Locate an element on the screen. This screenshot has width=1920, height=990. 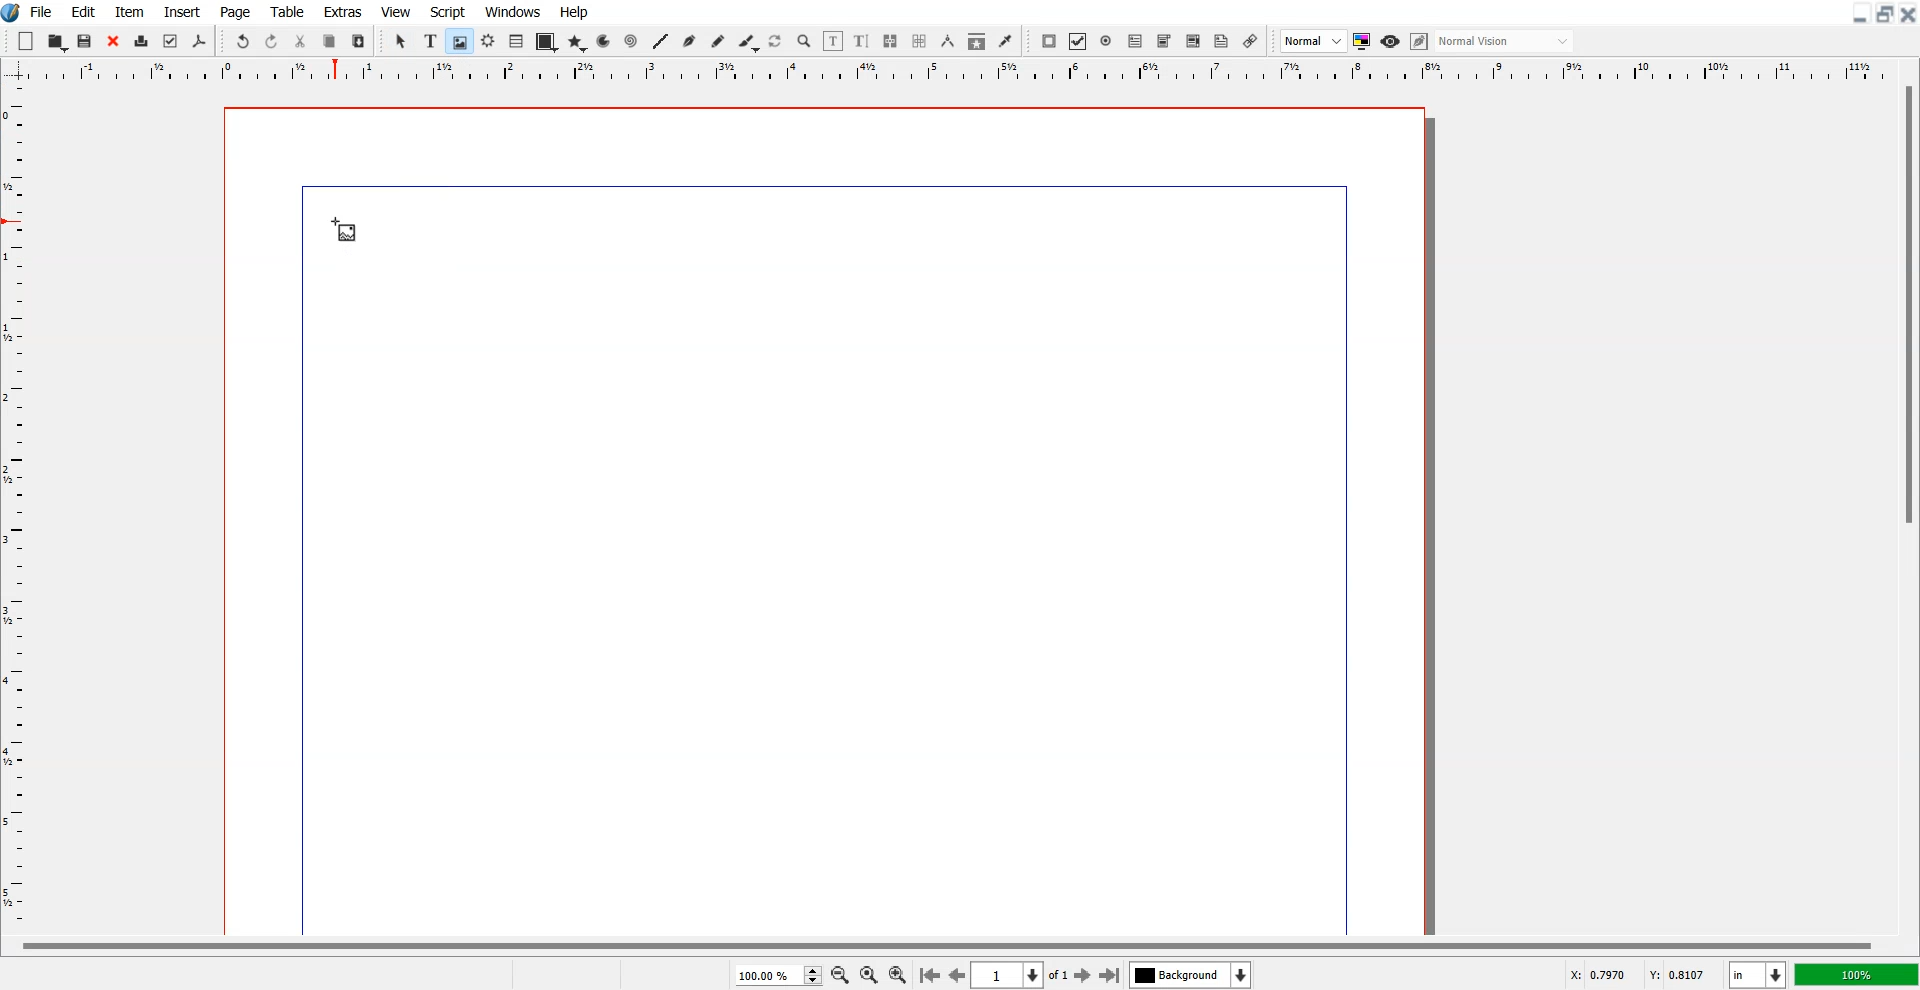
Calligraphic Line is located at coordinates (747, 42).